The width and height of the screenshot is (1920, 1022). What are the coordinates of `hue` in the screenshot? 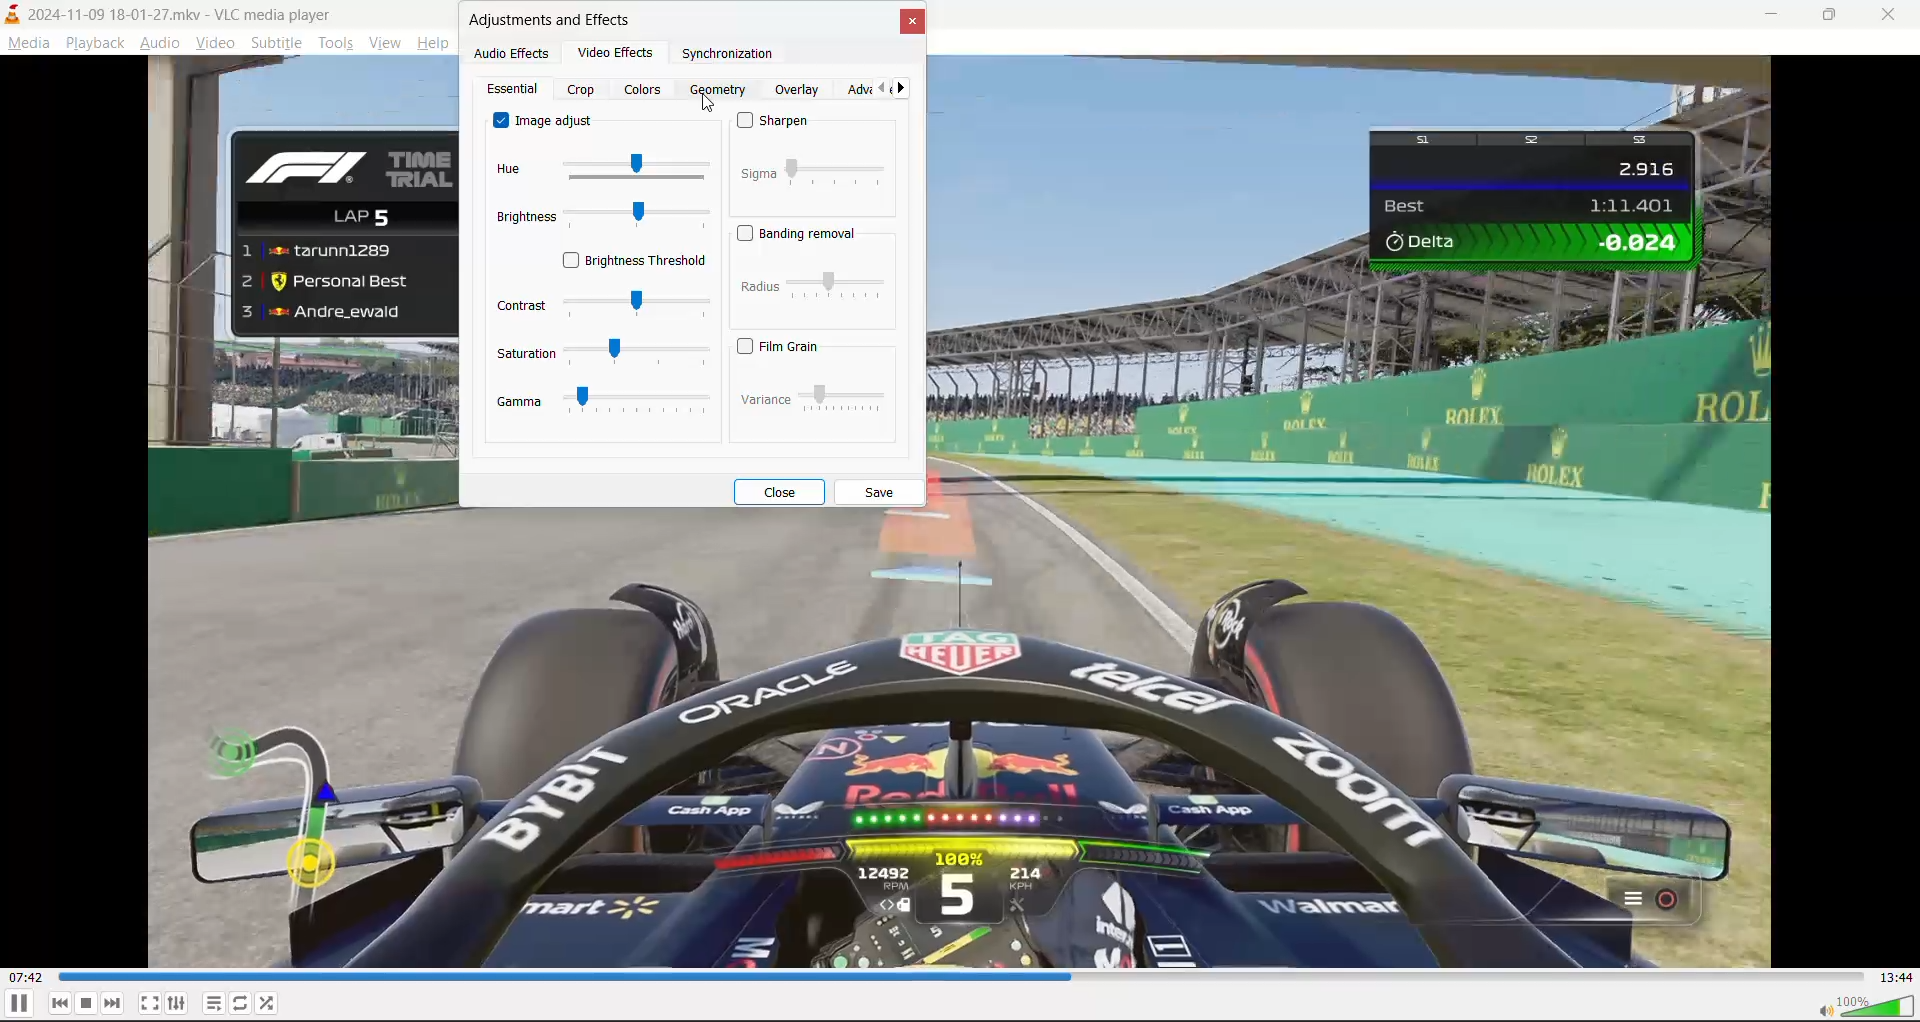 It's located at (600, 172).